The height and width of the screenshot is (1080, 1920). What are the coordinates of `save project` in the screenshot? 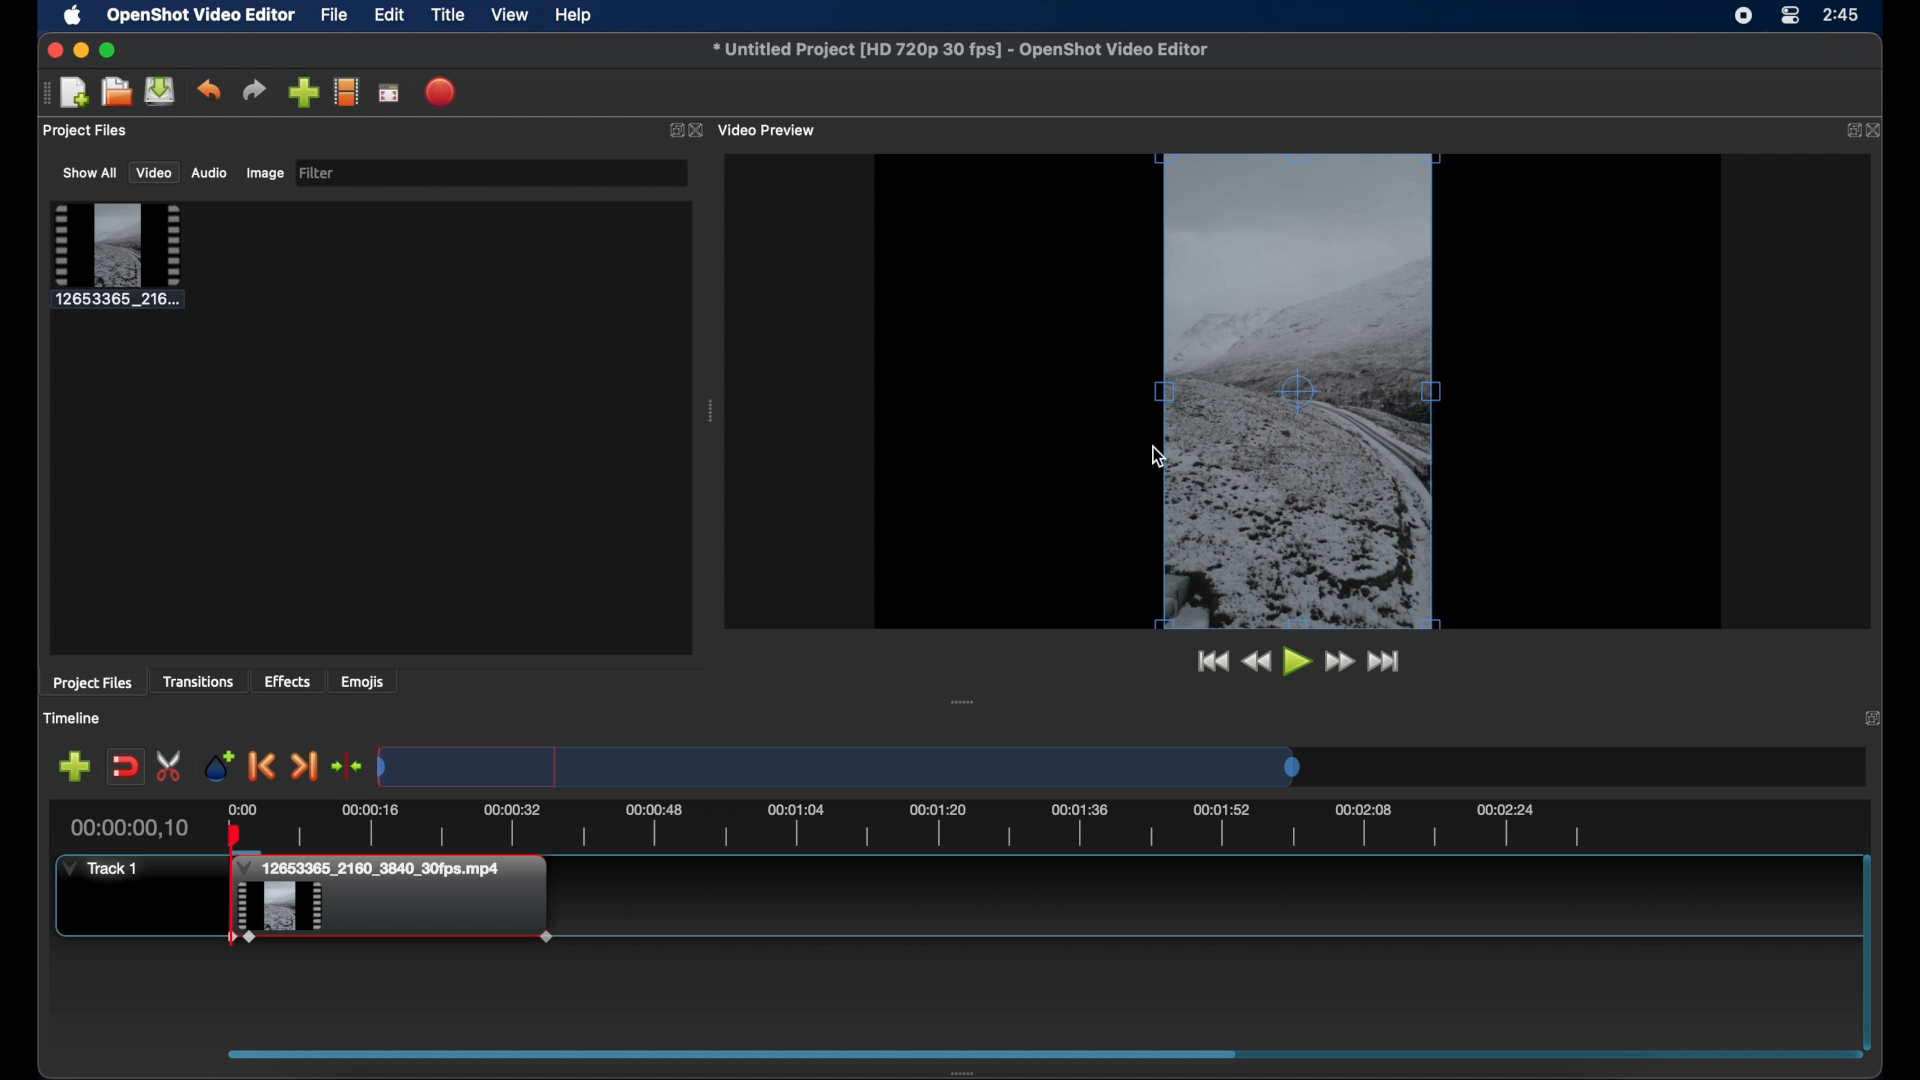 It's located at (161, 91).